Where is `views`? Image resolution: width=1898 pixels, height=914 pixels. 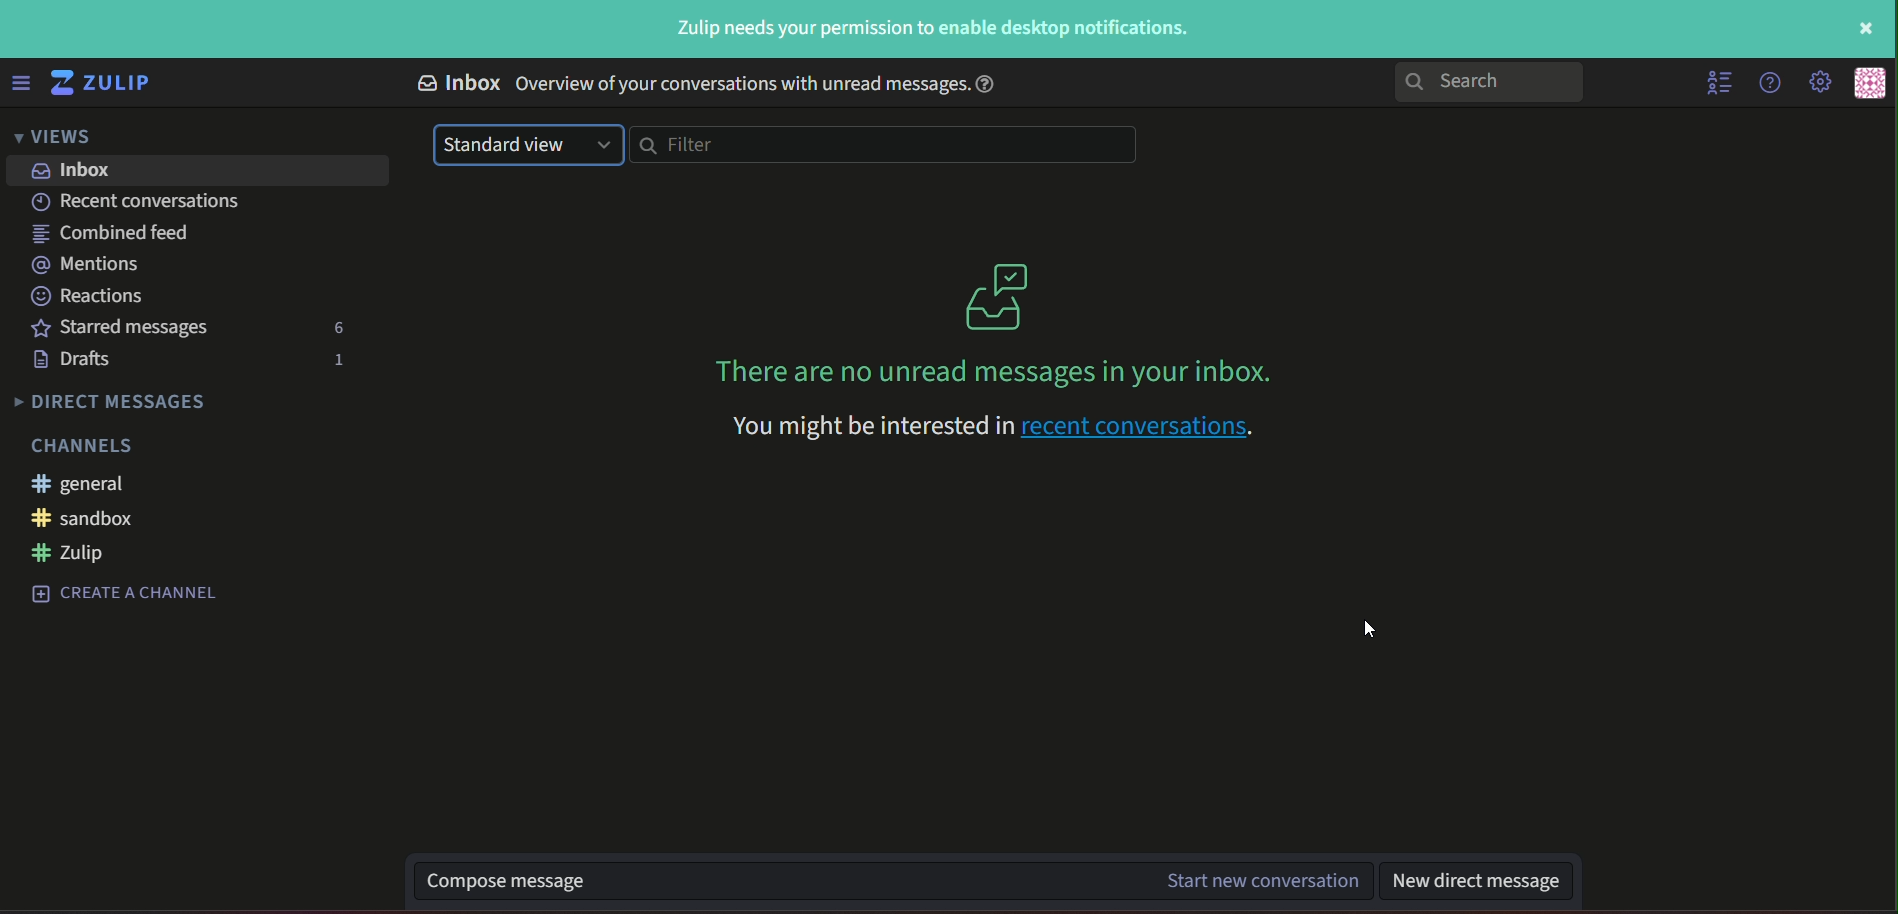
views is located at coordinates (59, 136).